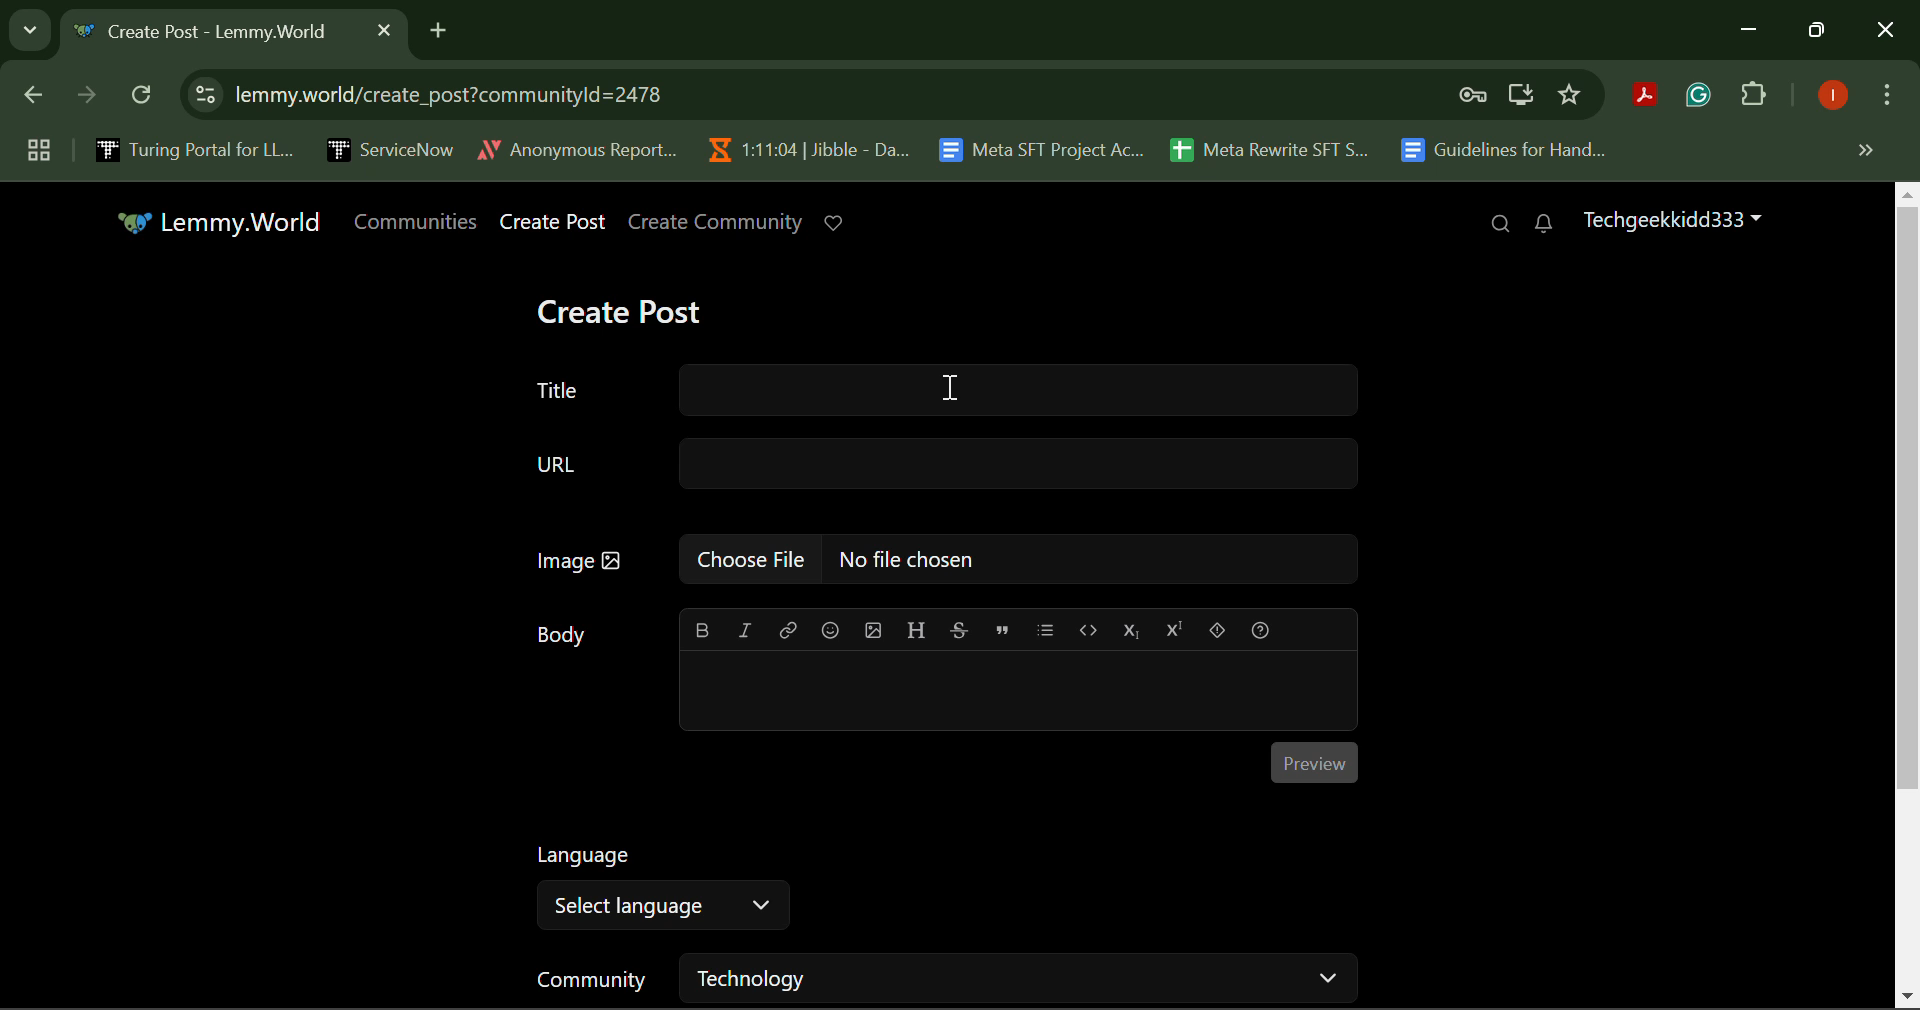  What do you see at coordinates (1500, 225) in the screenshot?
I see `Search` at bounding box center [1500, 225].